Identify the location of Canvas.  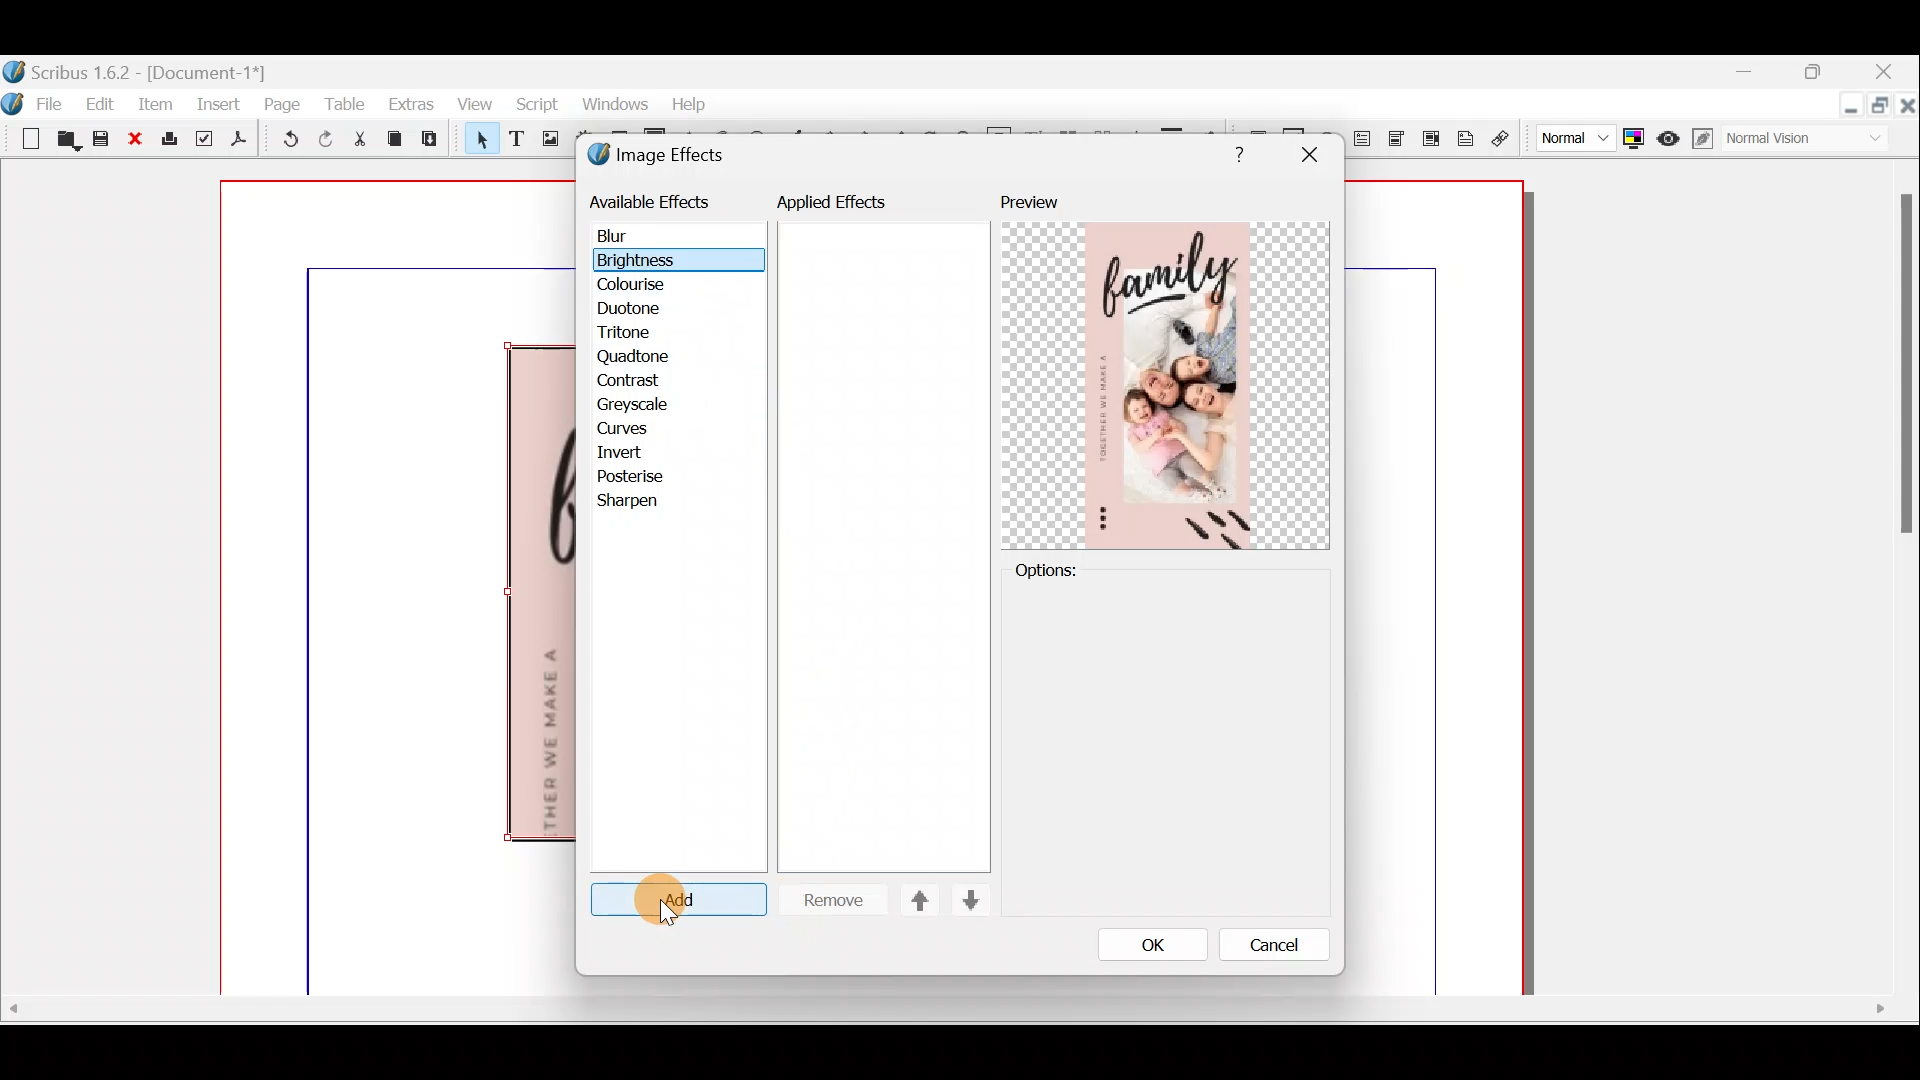
(399, 589).